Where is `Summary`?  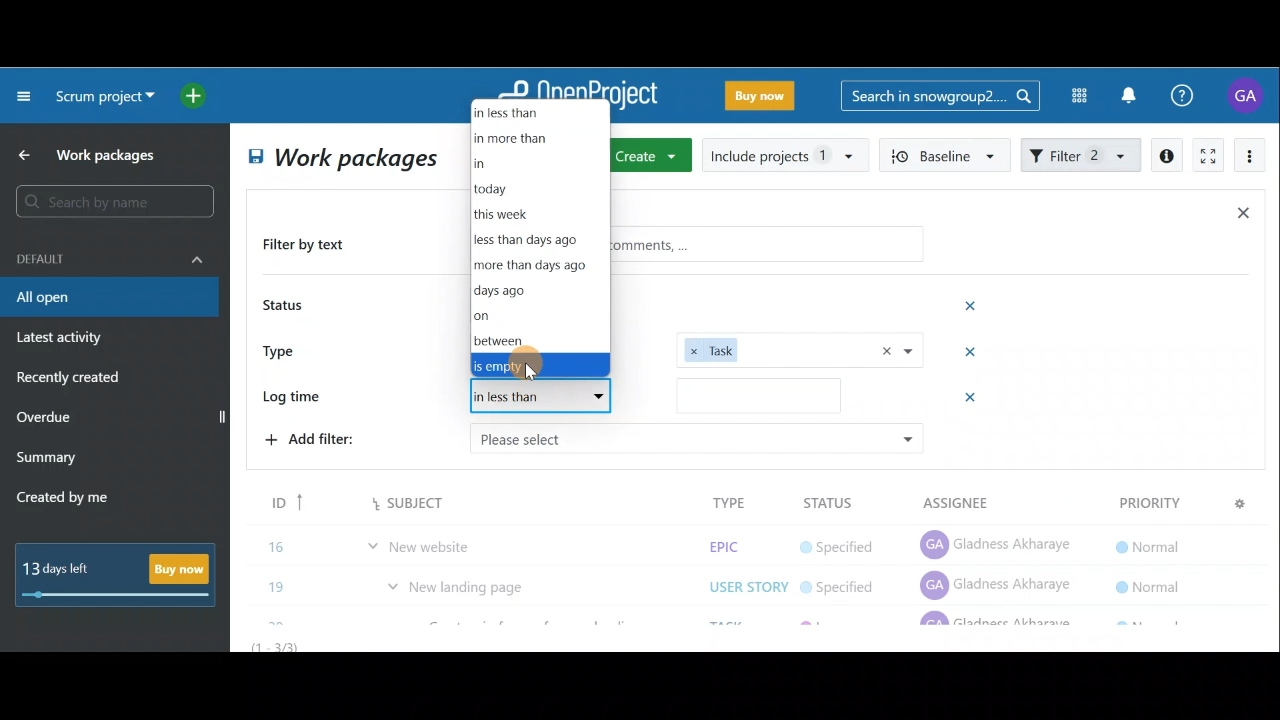
Summary is located at coordinates (47, 460).